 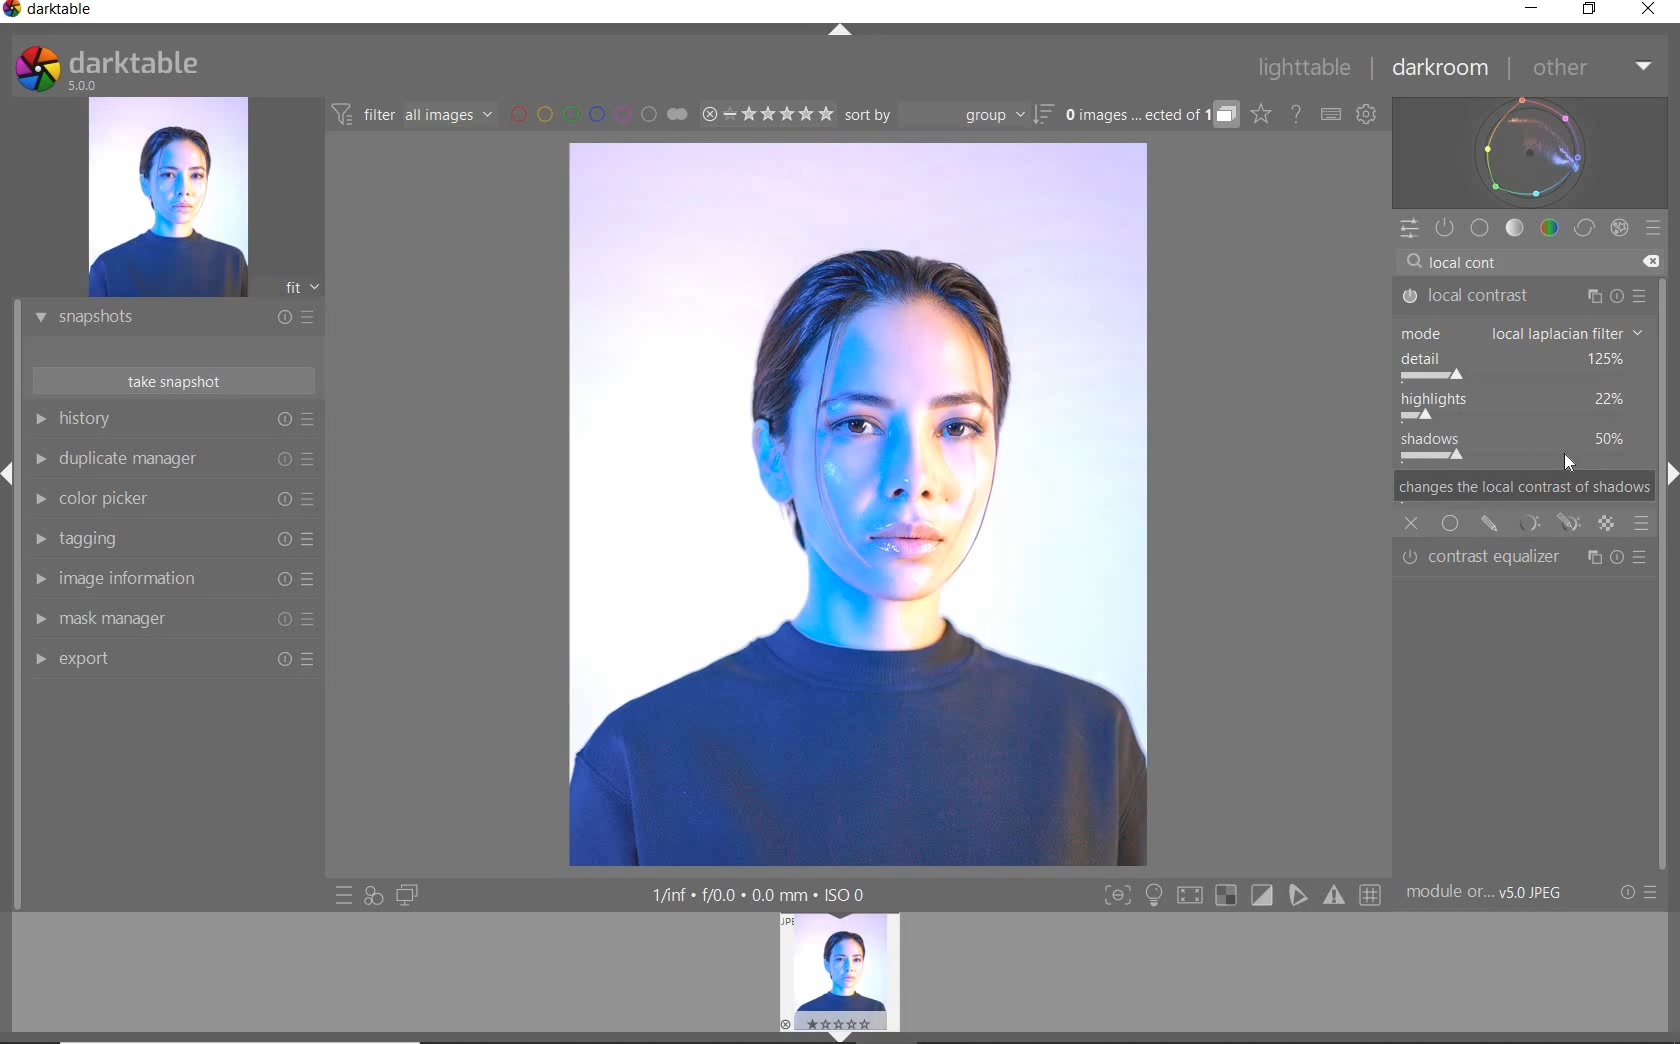 I want to click on HISTORY, so click(x=175, y=423).